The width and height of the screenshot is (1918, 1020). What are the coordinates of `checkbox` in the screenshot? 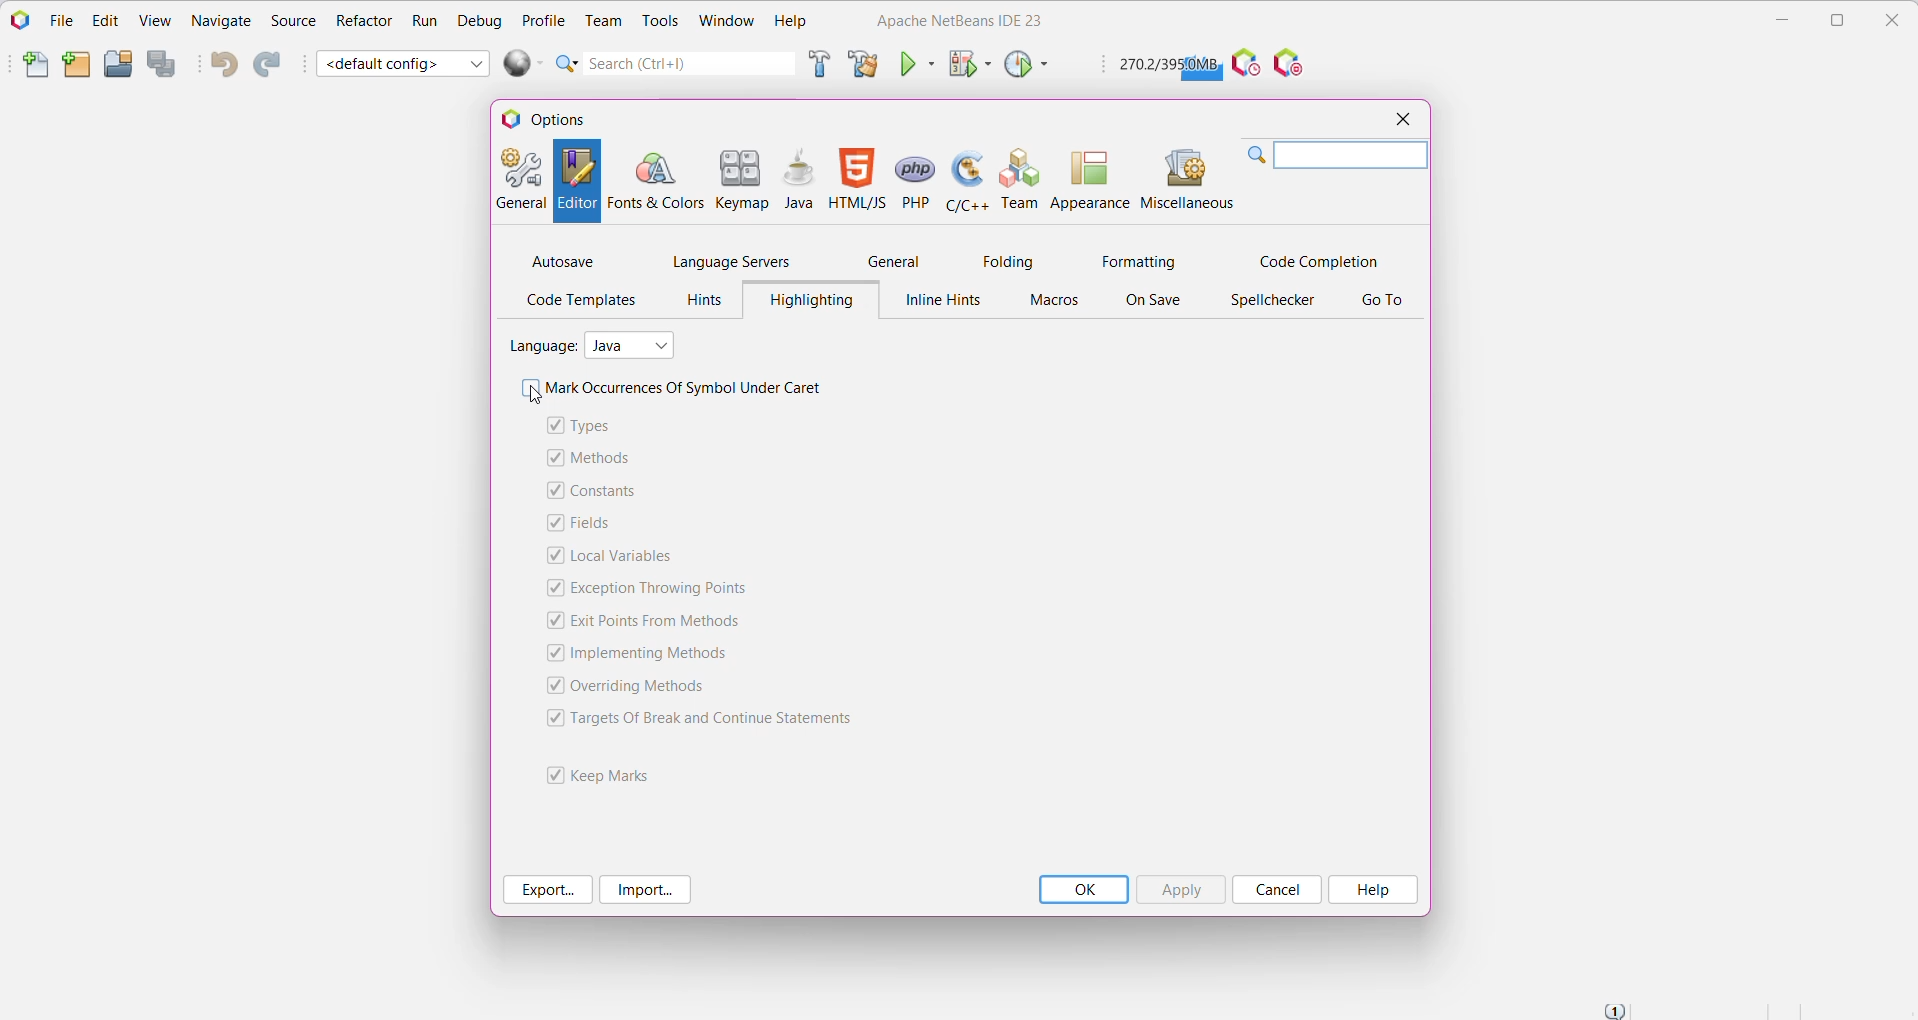 It's located at (552, 456).